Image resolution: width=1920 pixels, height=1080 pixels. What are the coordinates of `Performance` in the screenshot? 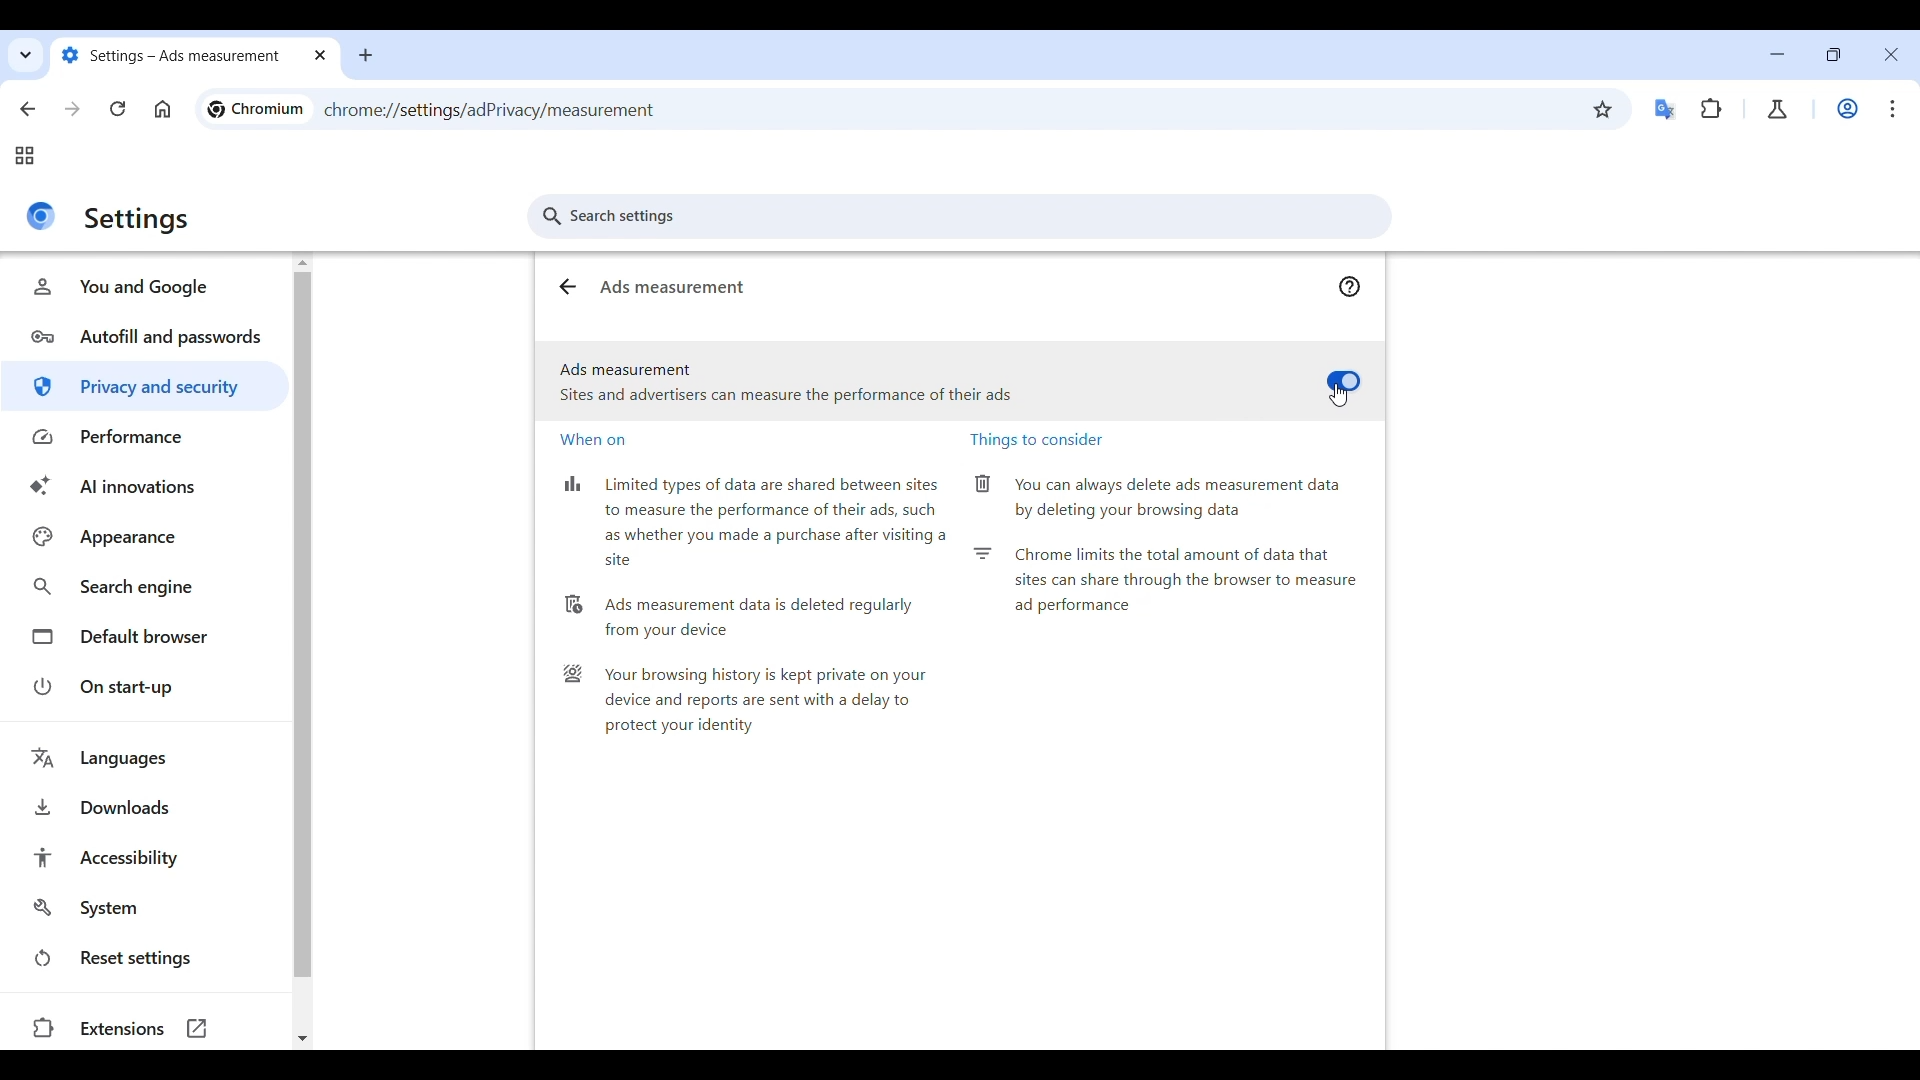 It's located at (146, 438).